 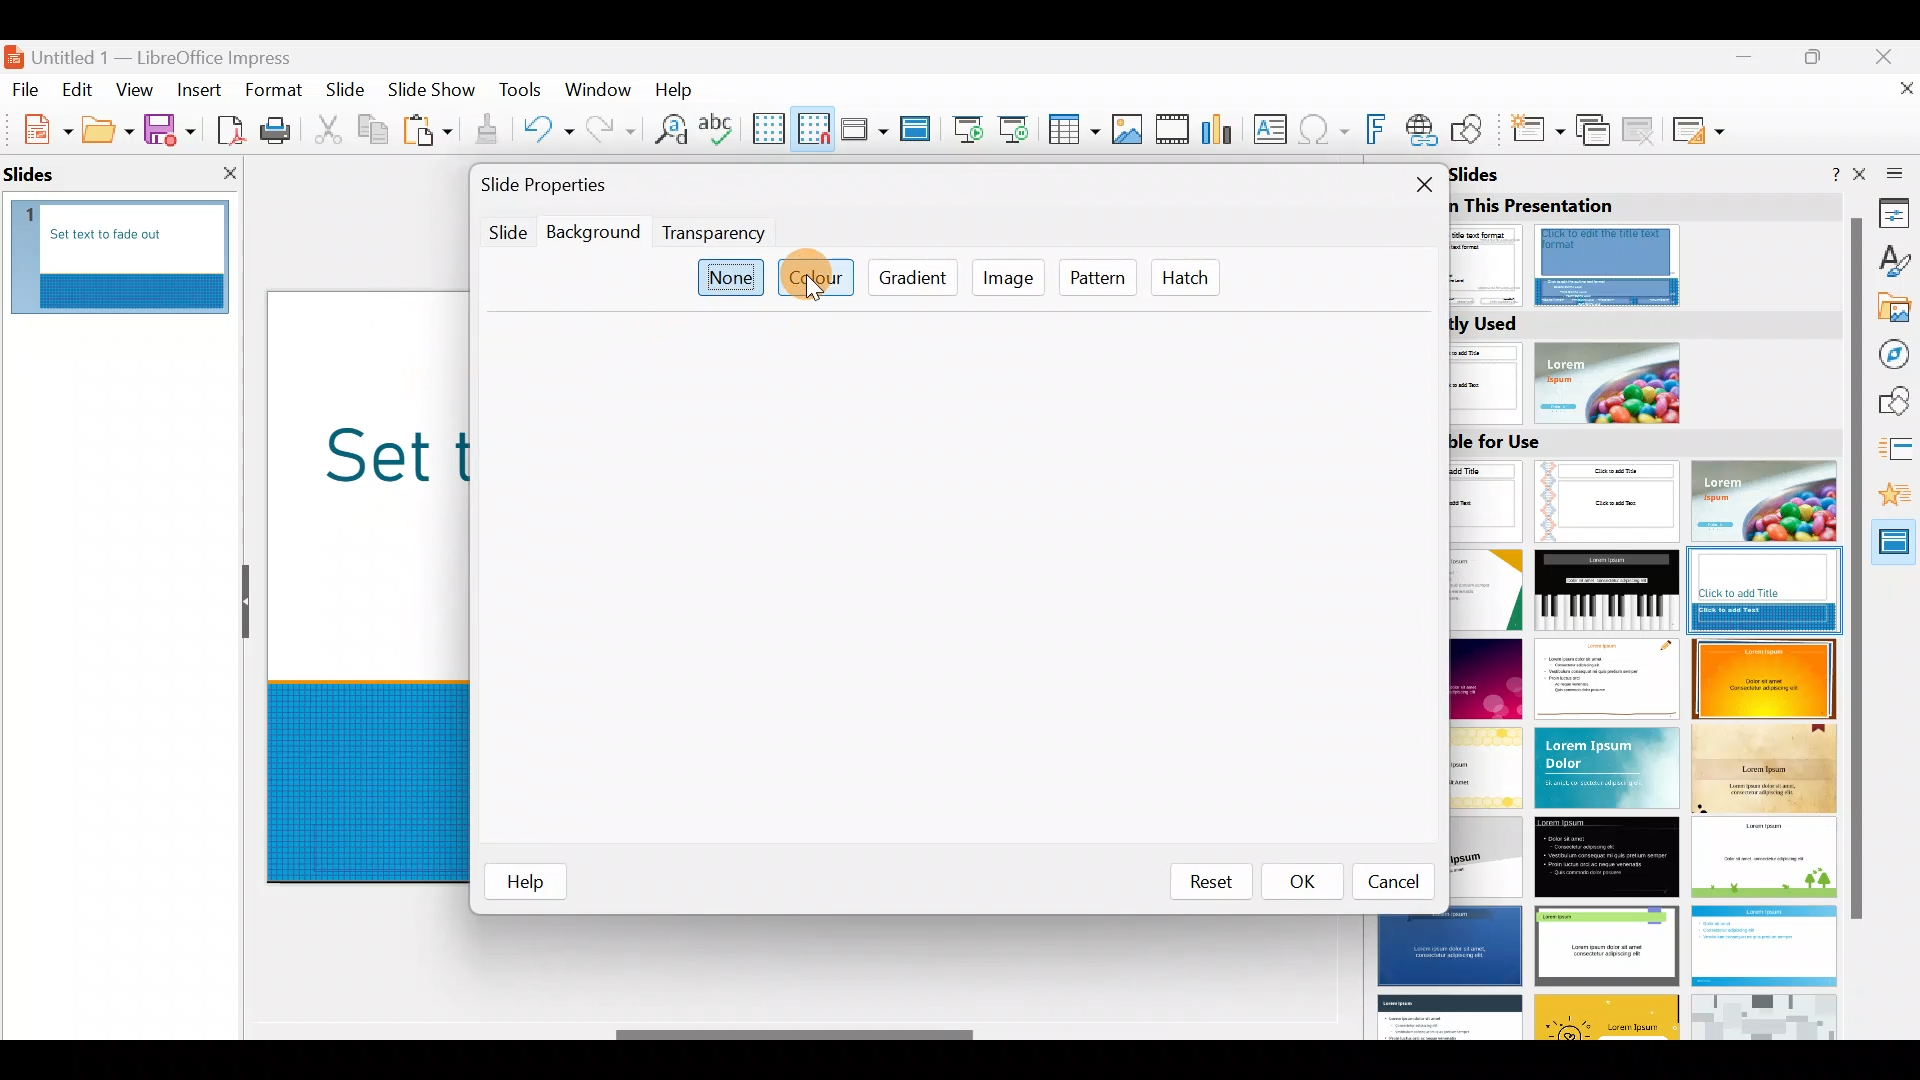 I want to click on Master slide, so click(x=918, y=130).